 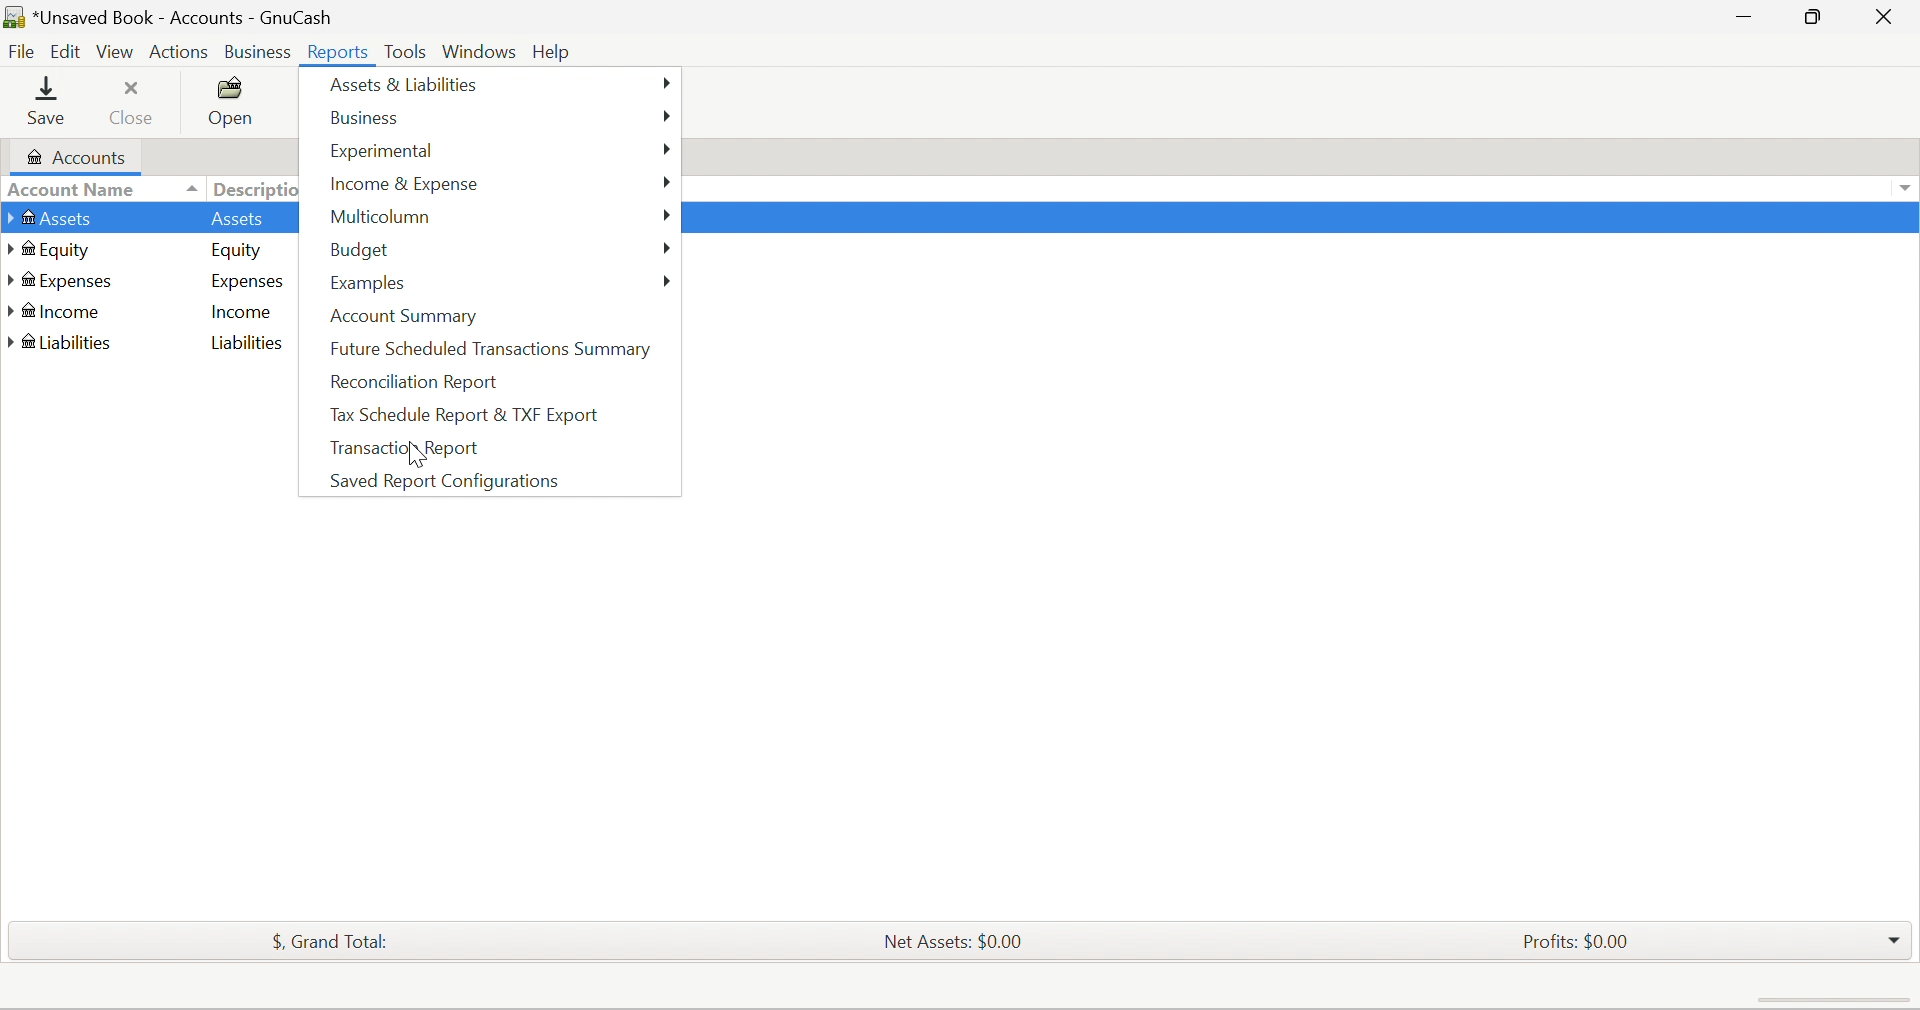 I want to click on Open, so click(x=233, y=107).